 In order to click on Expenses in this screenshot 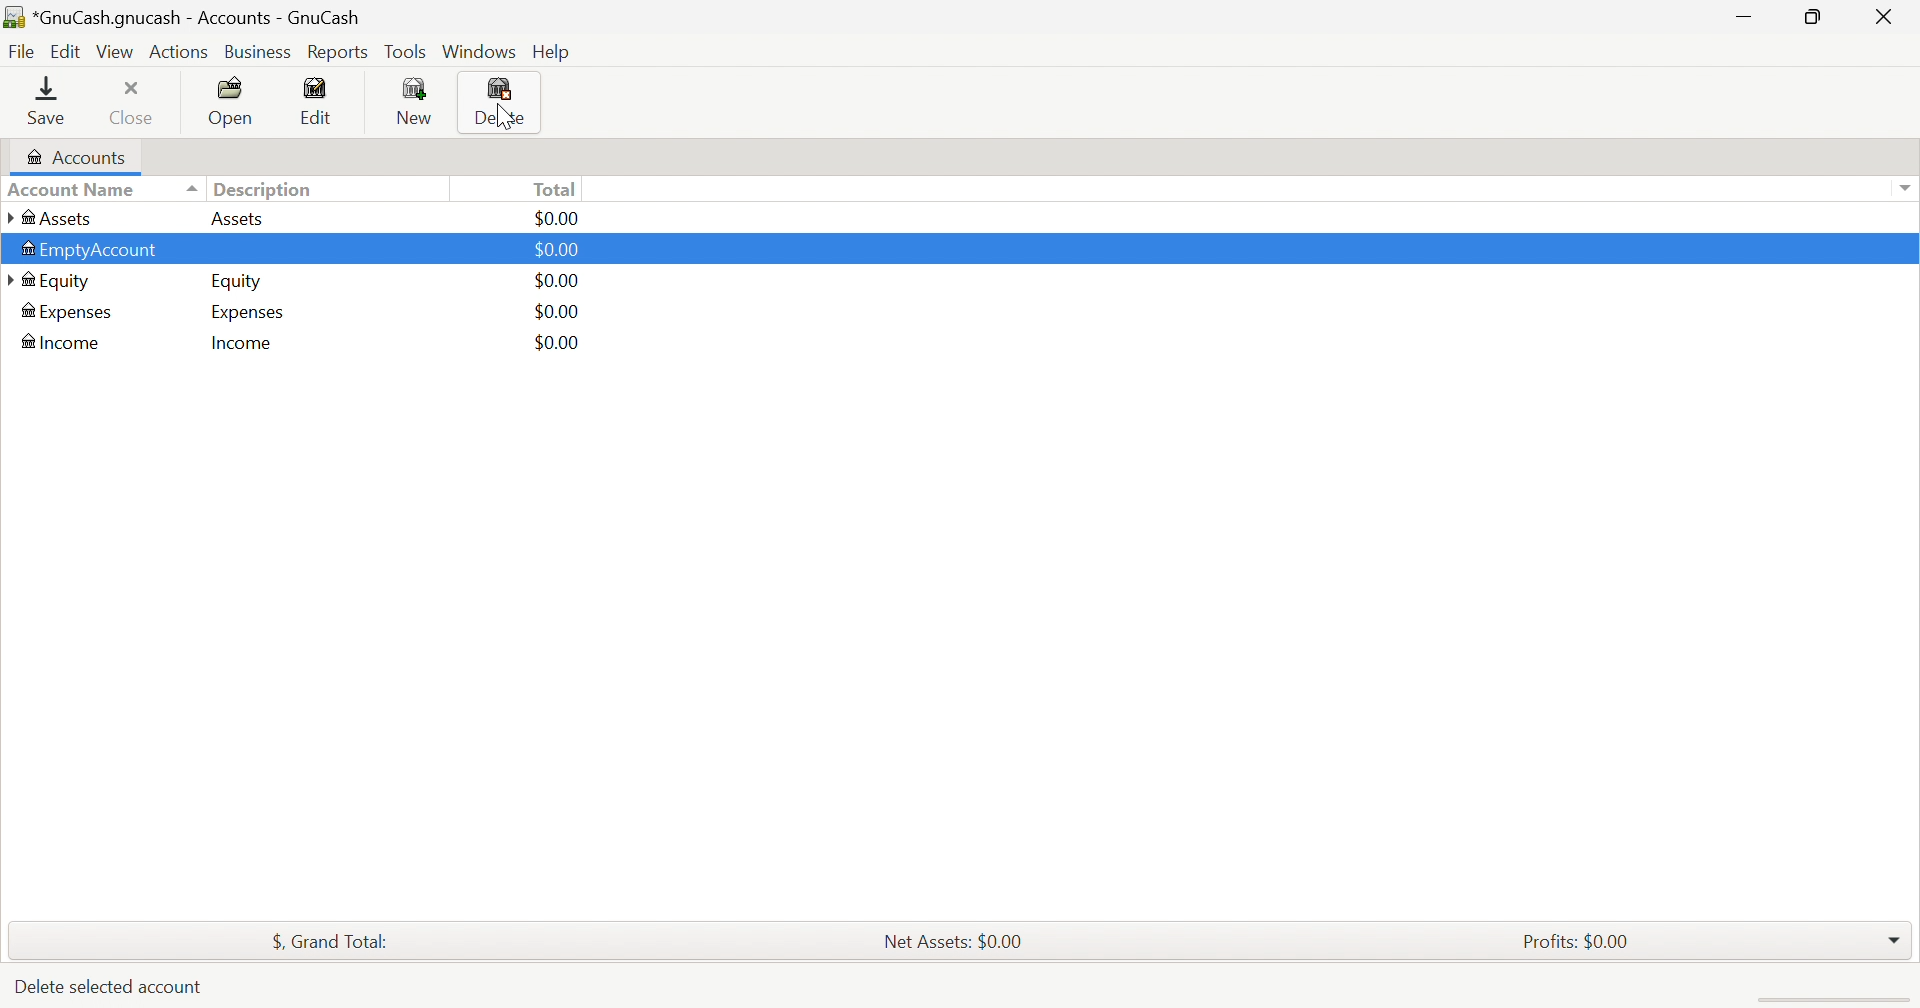, I will do `click(75, 313)`.